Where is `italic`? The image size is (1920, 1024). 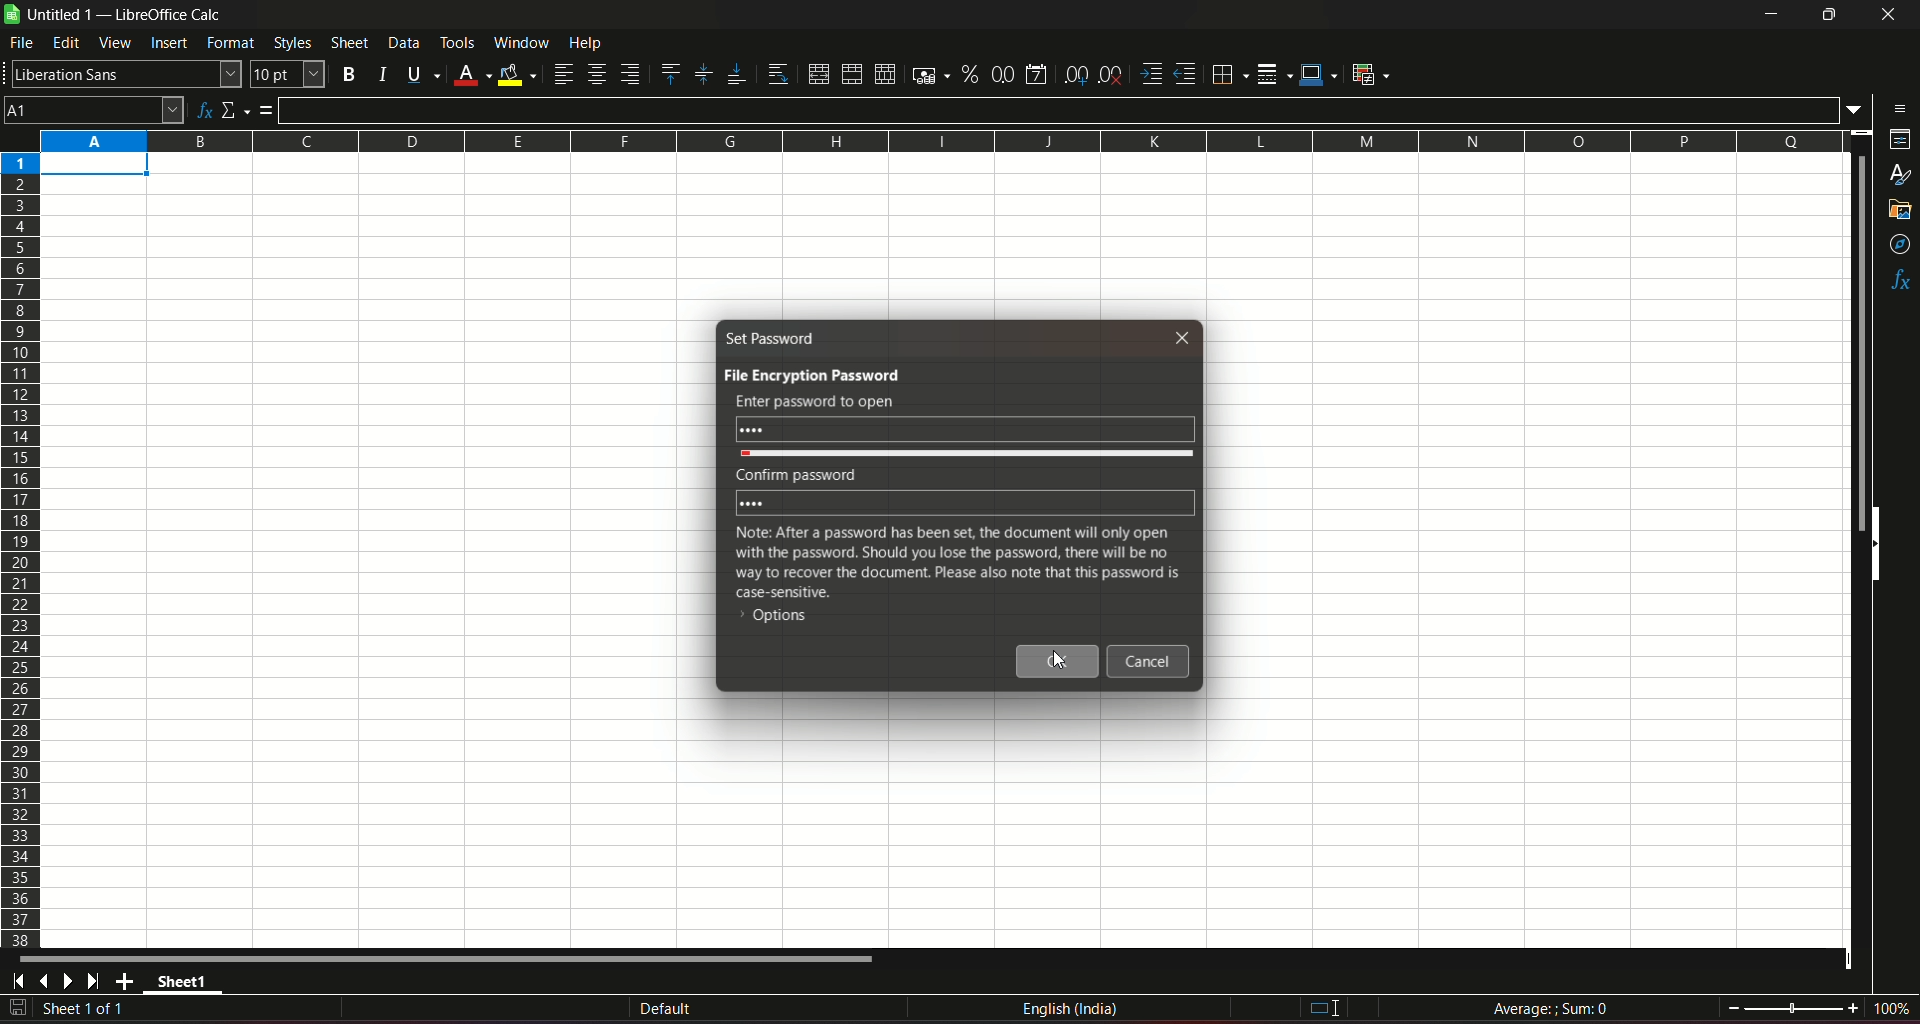 italic is located at coordinates (380, 72).